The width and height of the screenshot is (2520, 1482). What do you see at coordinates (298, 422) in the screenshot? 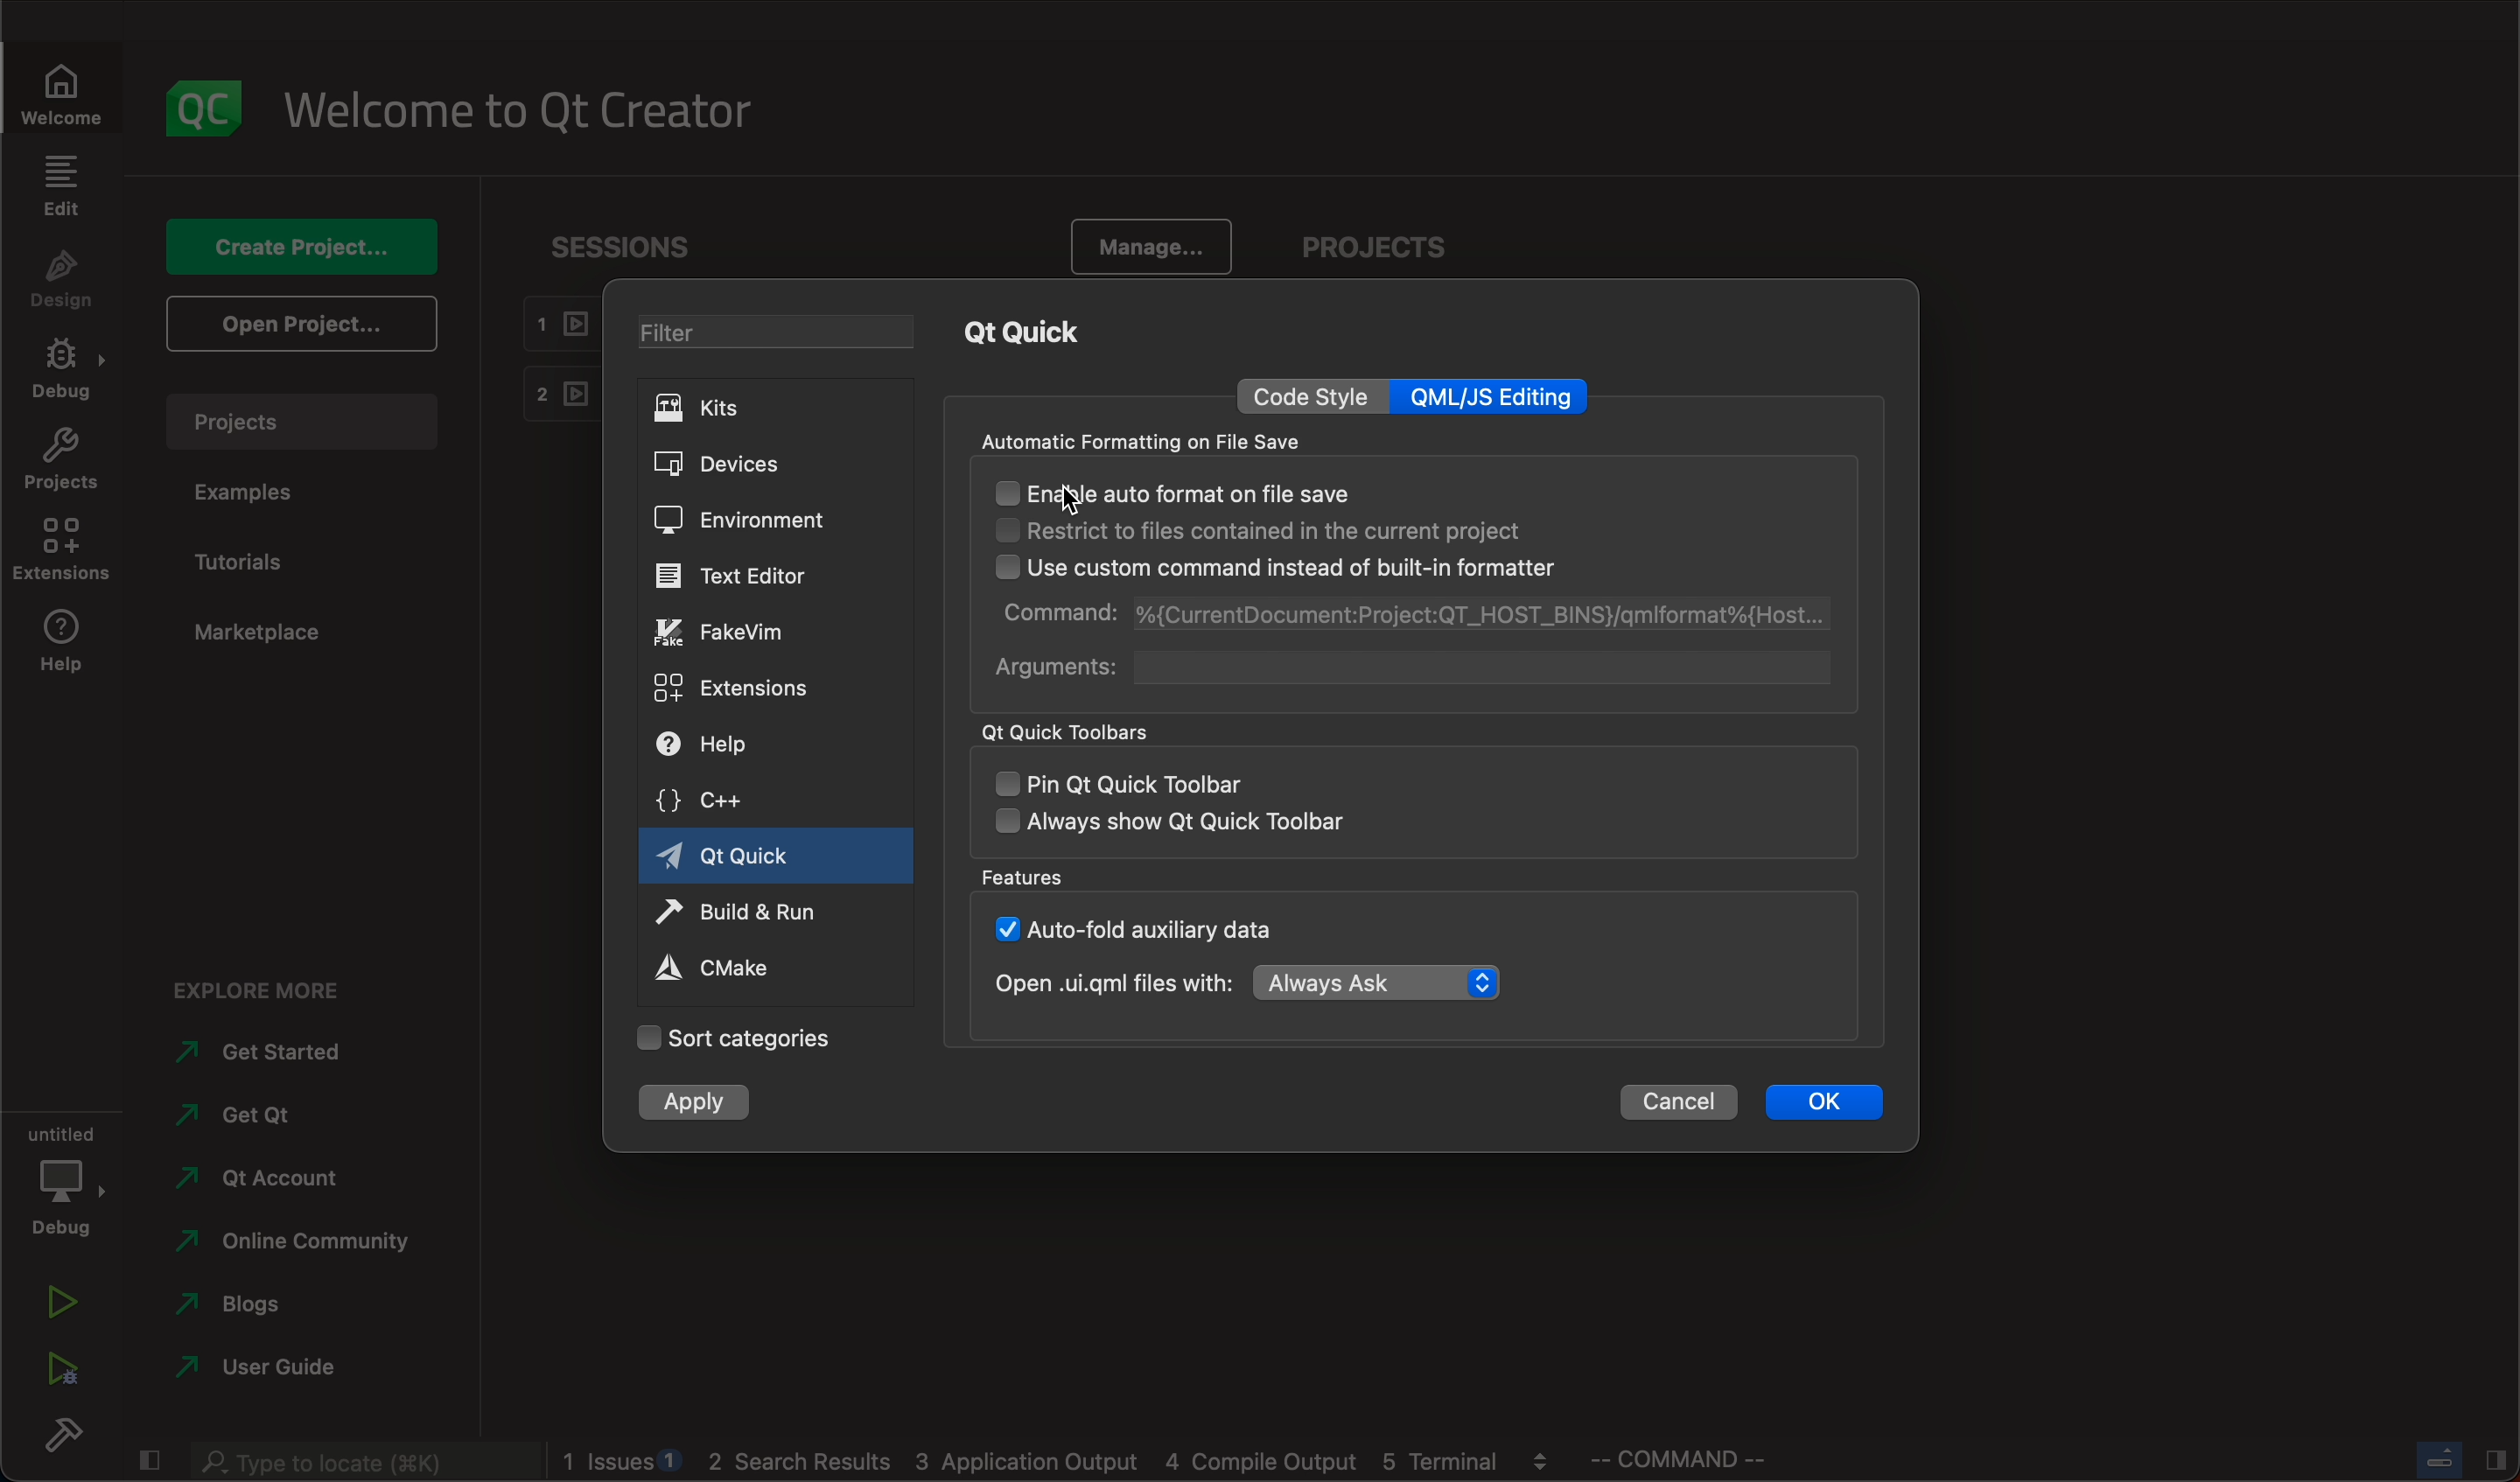
I see `projects` at bounding box center [298, 422].